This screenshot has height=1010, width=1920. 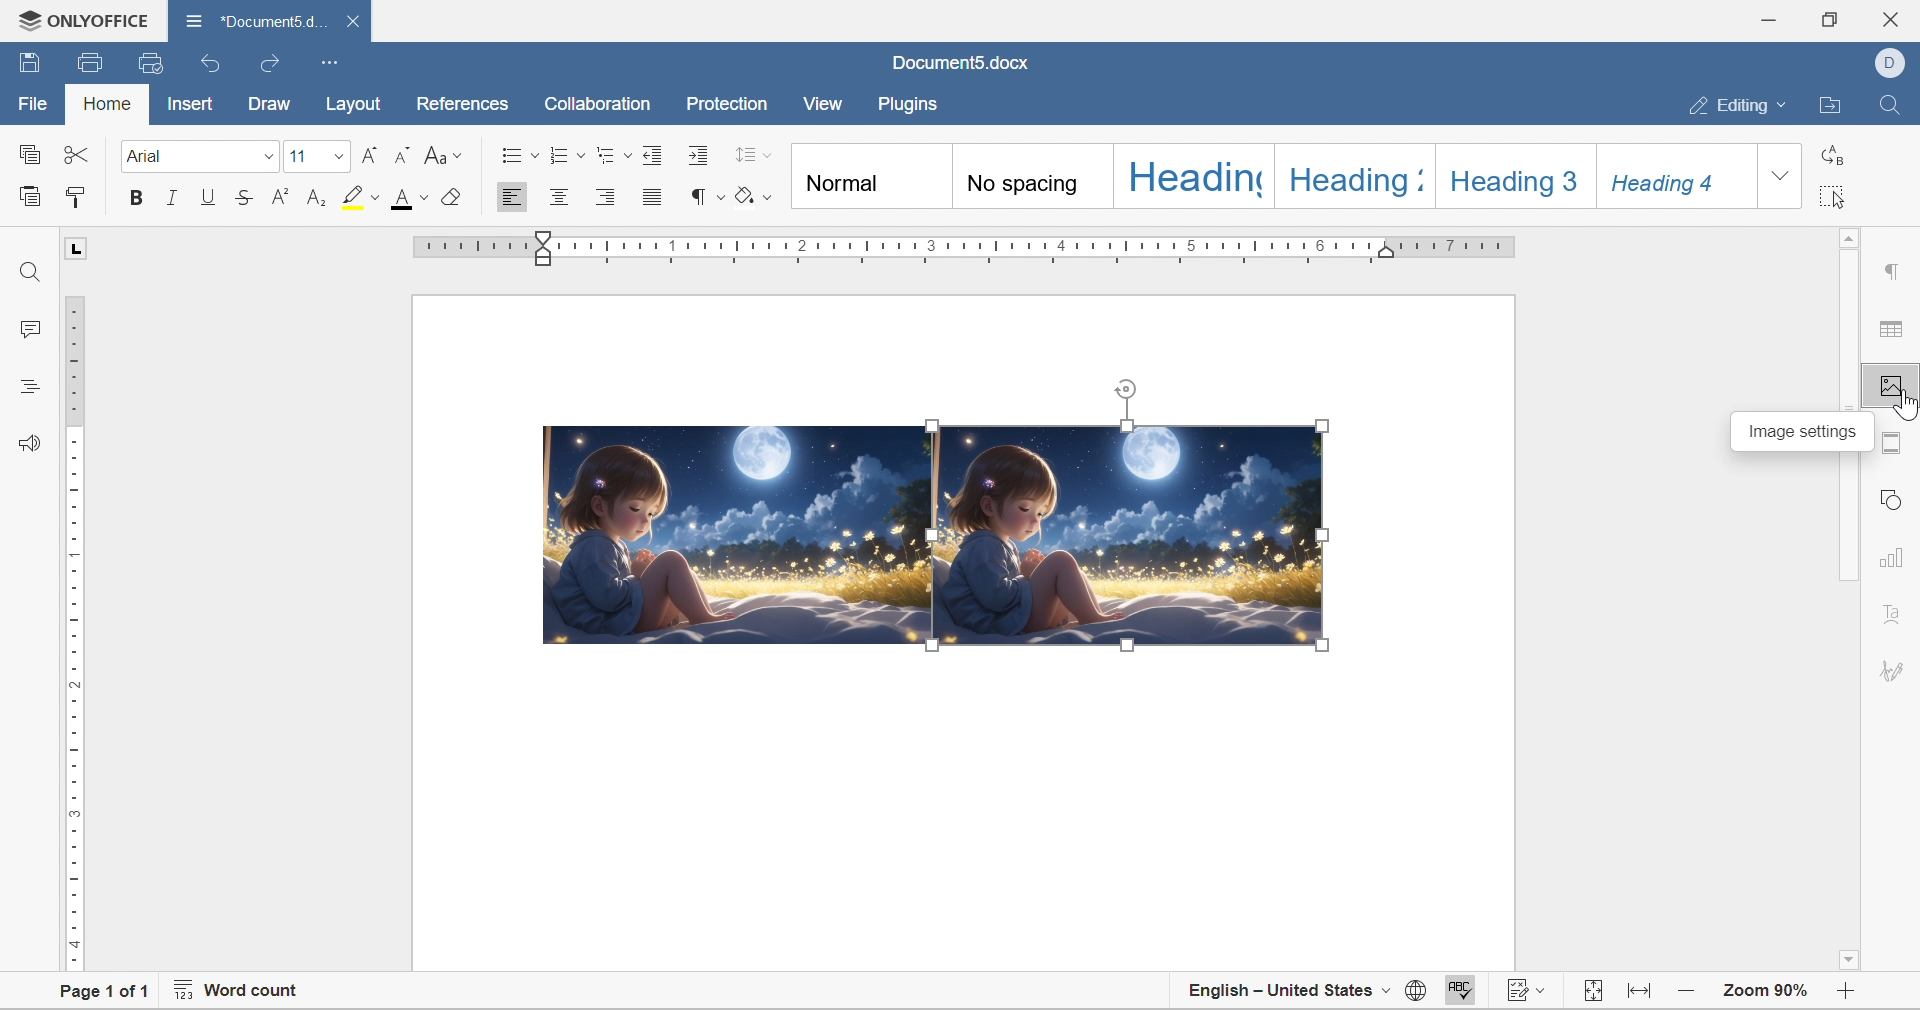 What do you see at coordinates (267, 157) in the screenshot?
I see `drop down` at bounding box center [267, 157].